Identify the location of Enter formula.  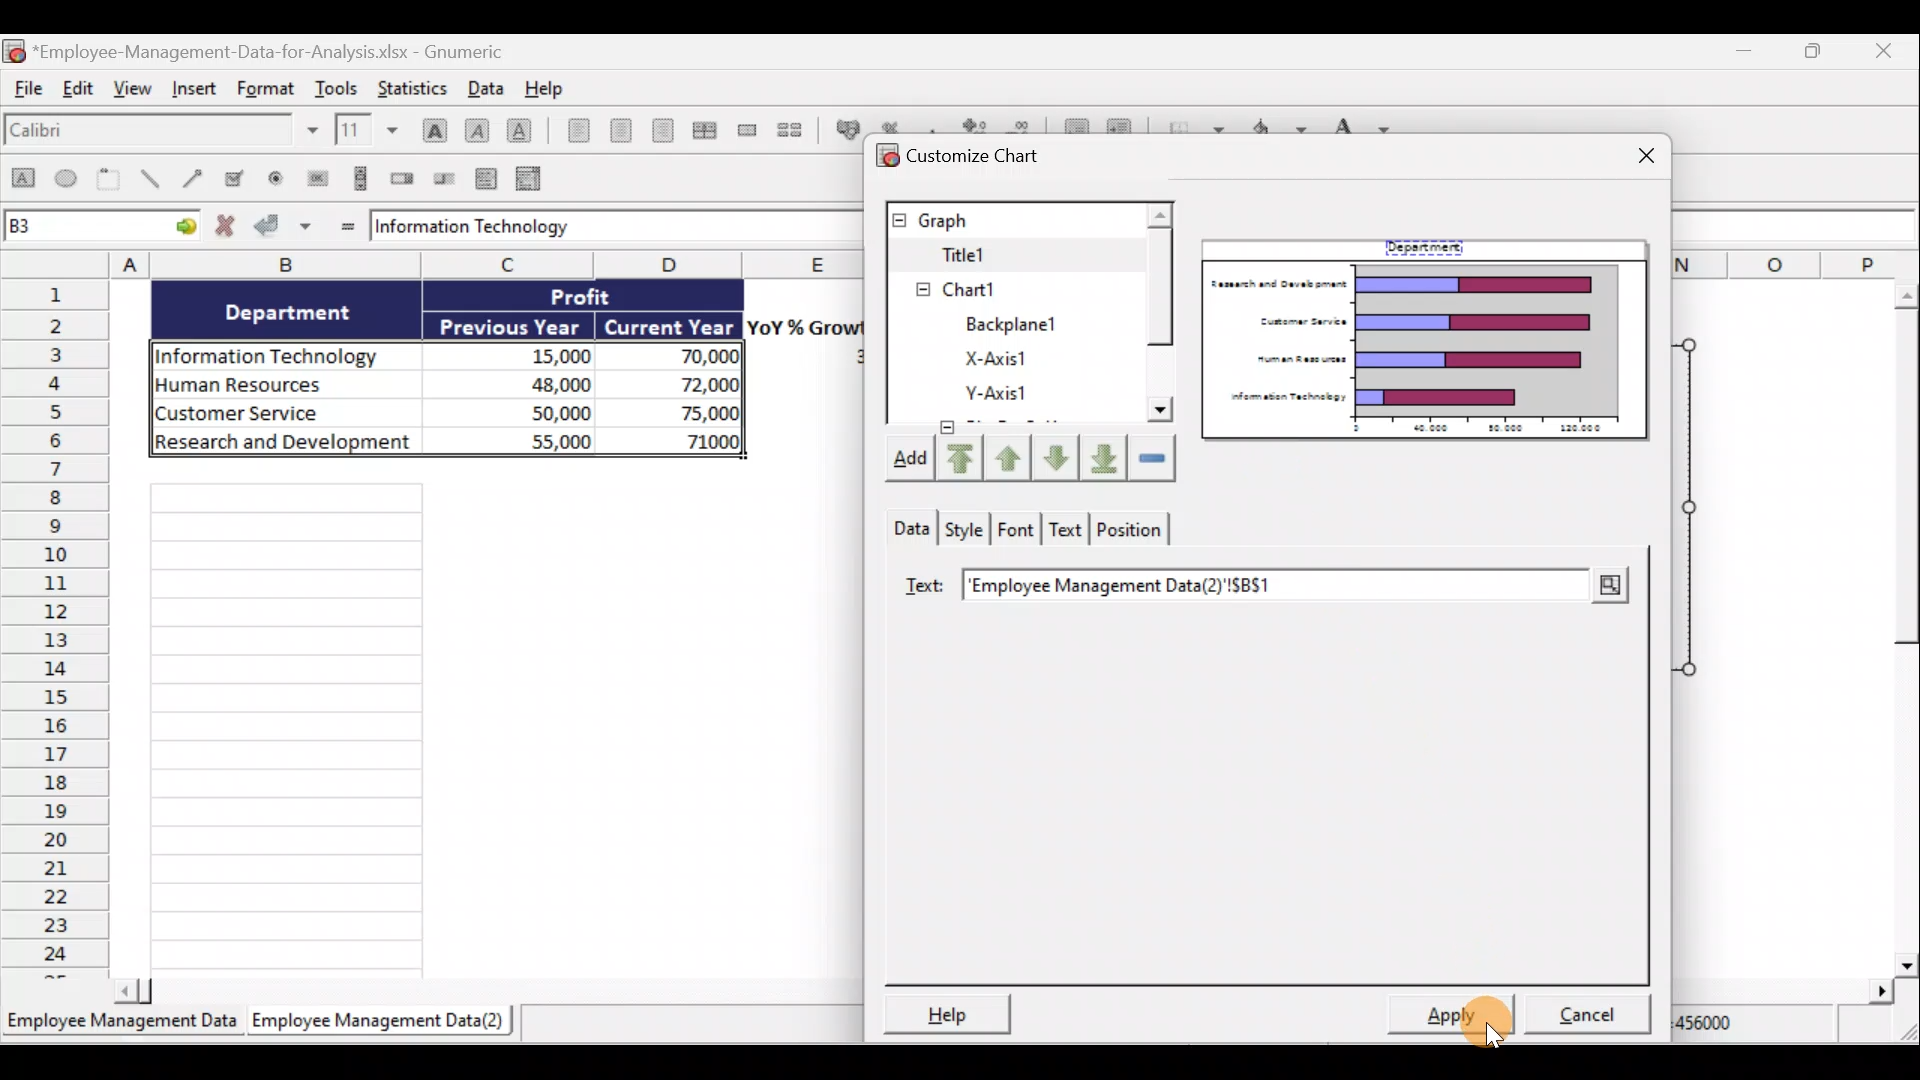
(344, 226).